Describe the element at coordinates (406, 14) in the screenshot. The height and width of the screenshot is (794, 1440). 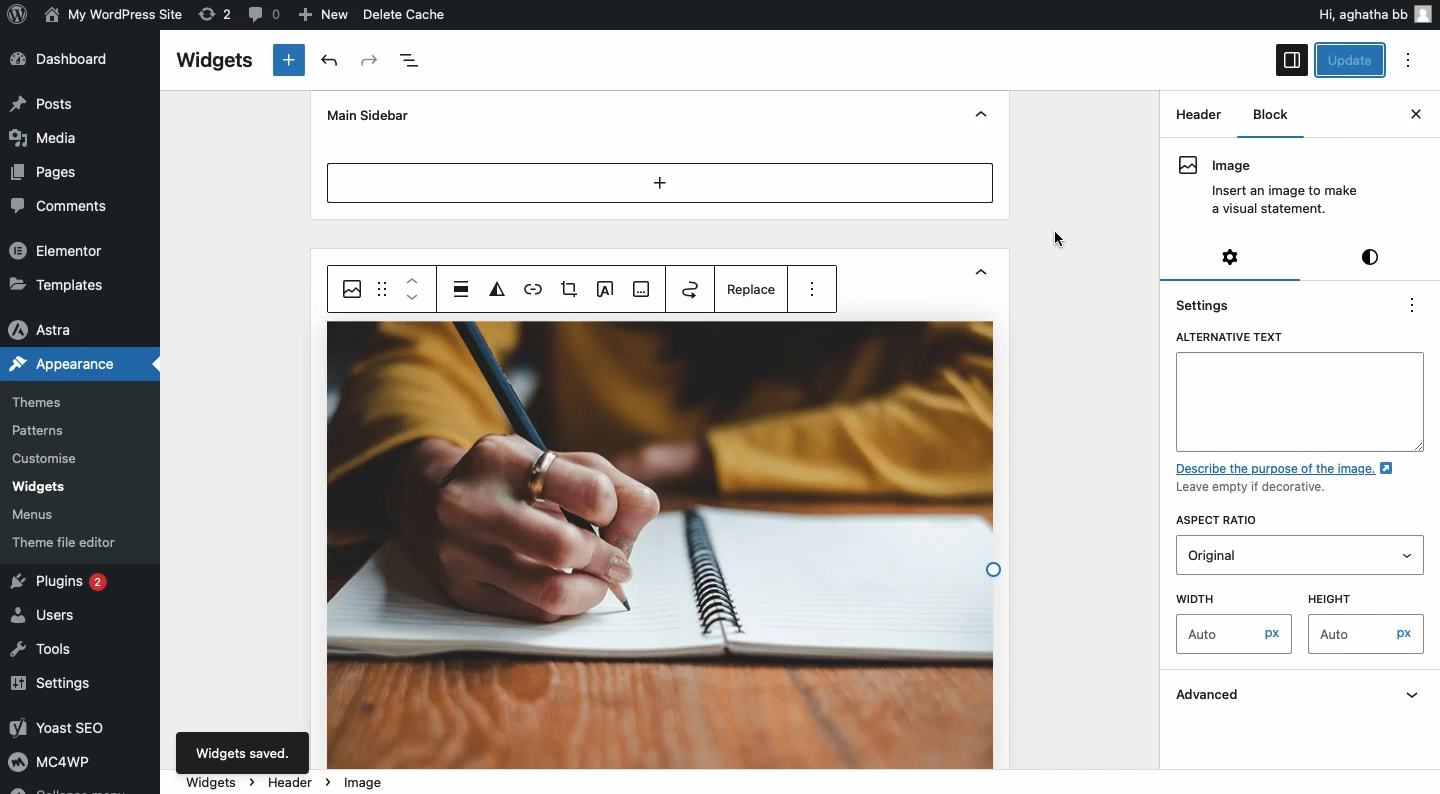
I see `Delete cache` at that location.